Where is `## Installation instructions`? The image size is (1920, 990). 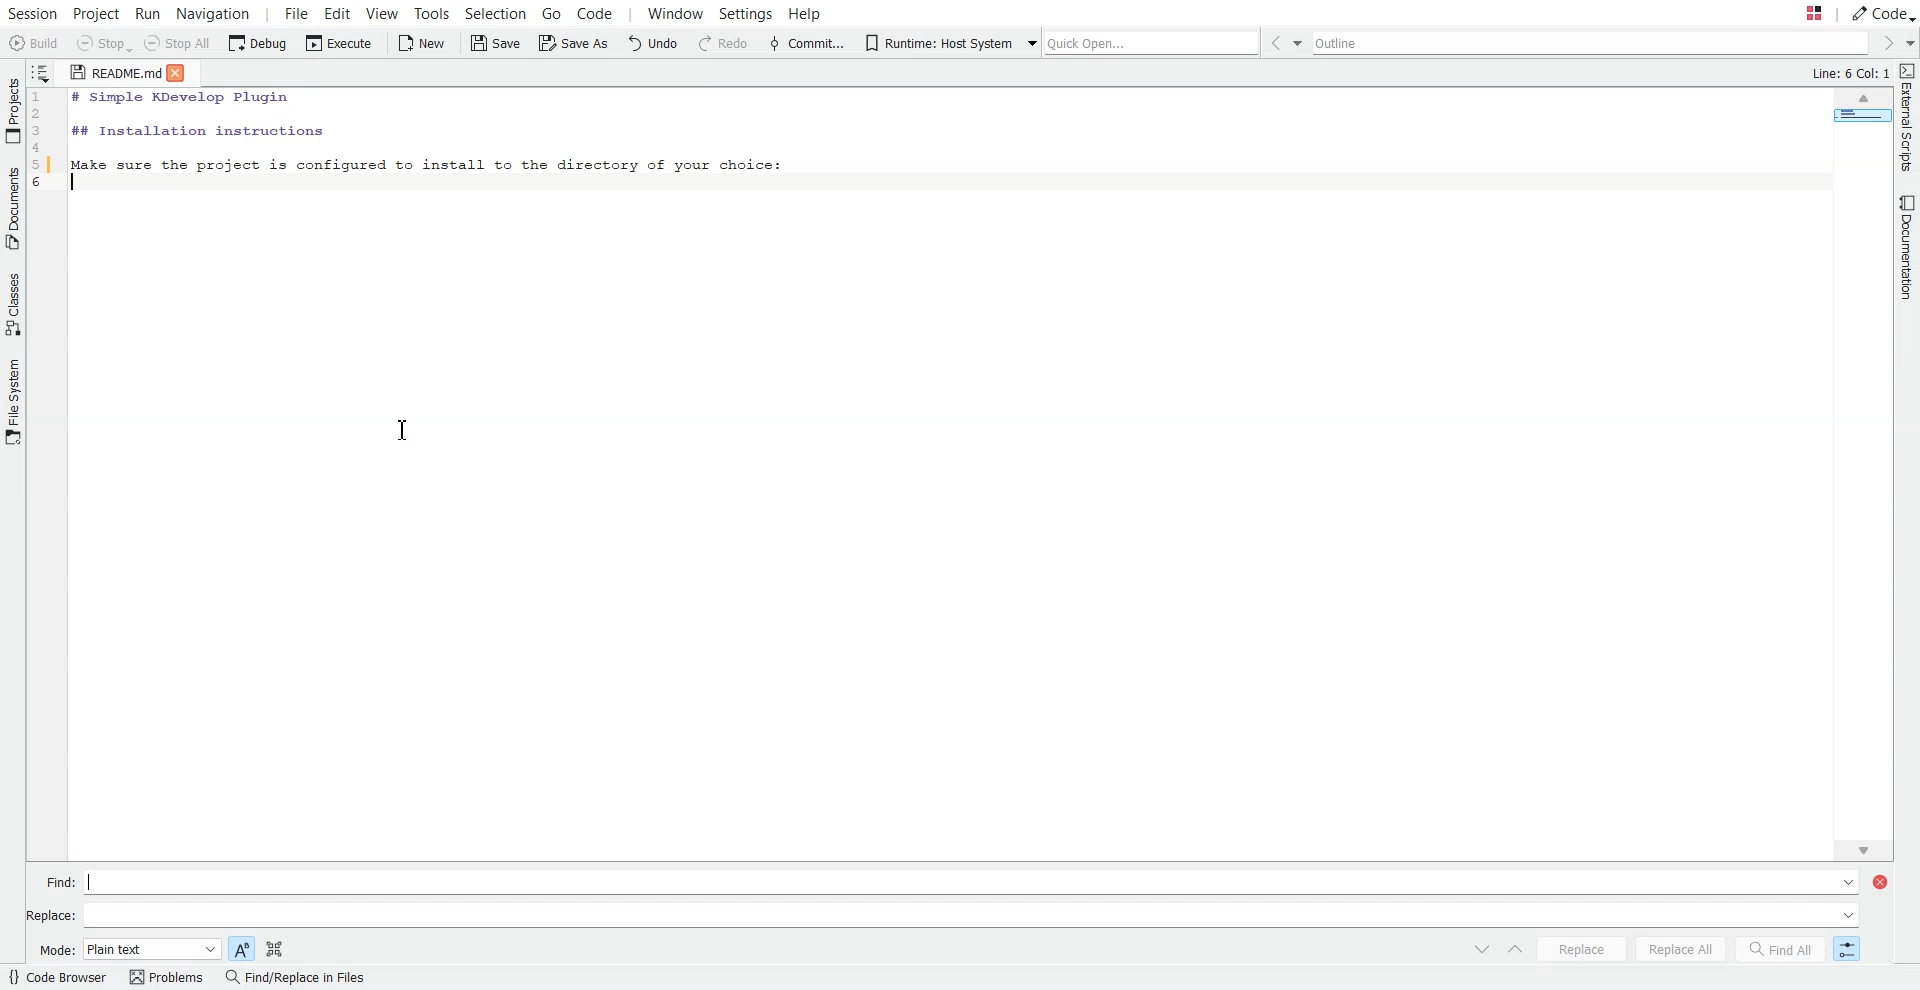 ## Installation instructions is located at coordinates (196, 130).